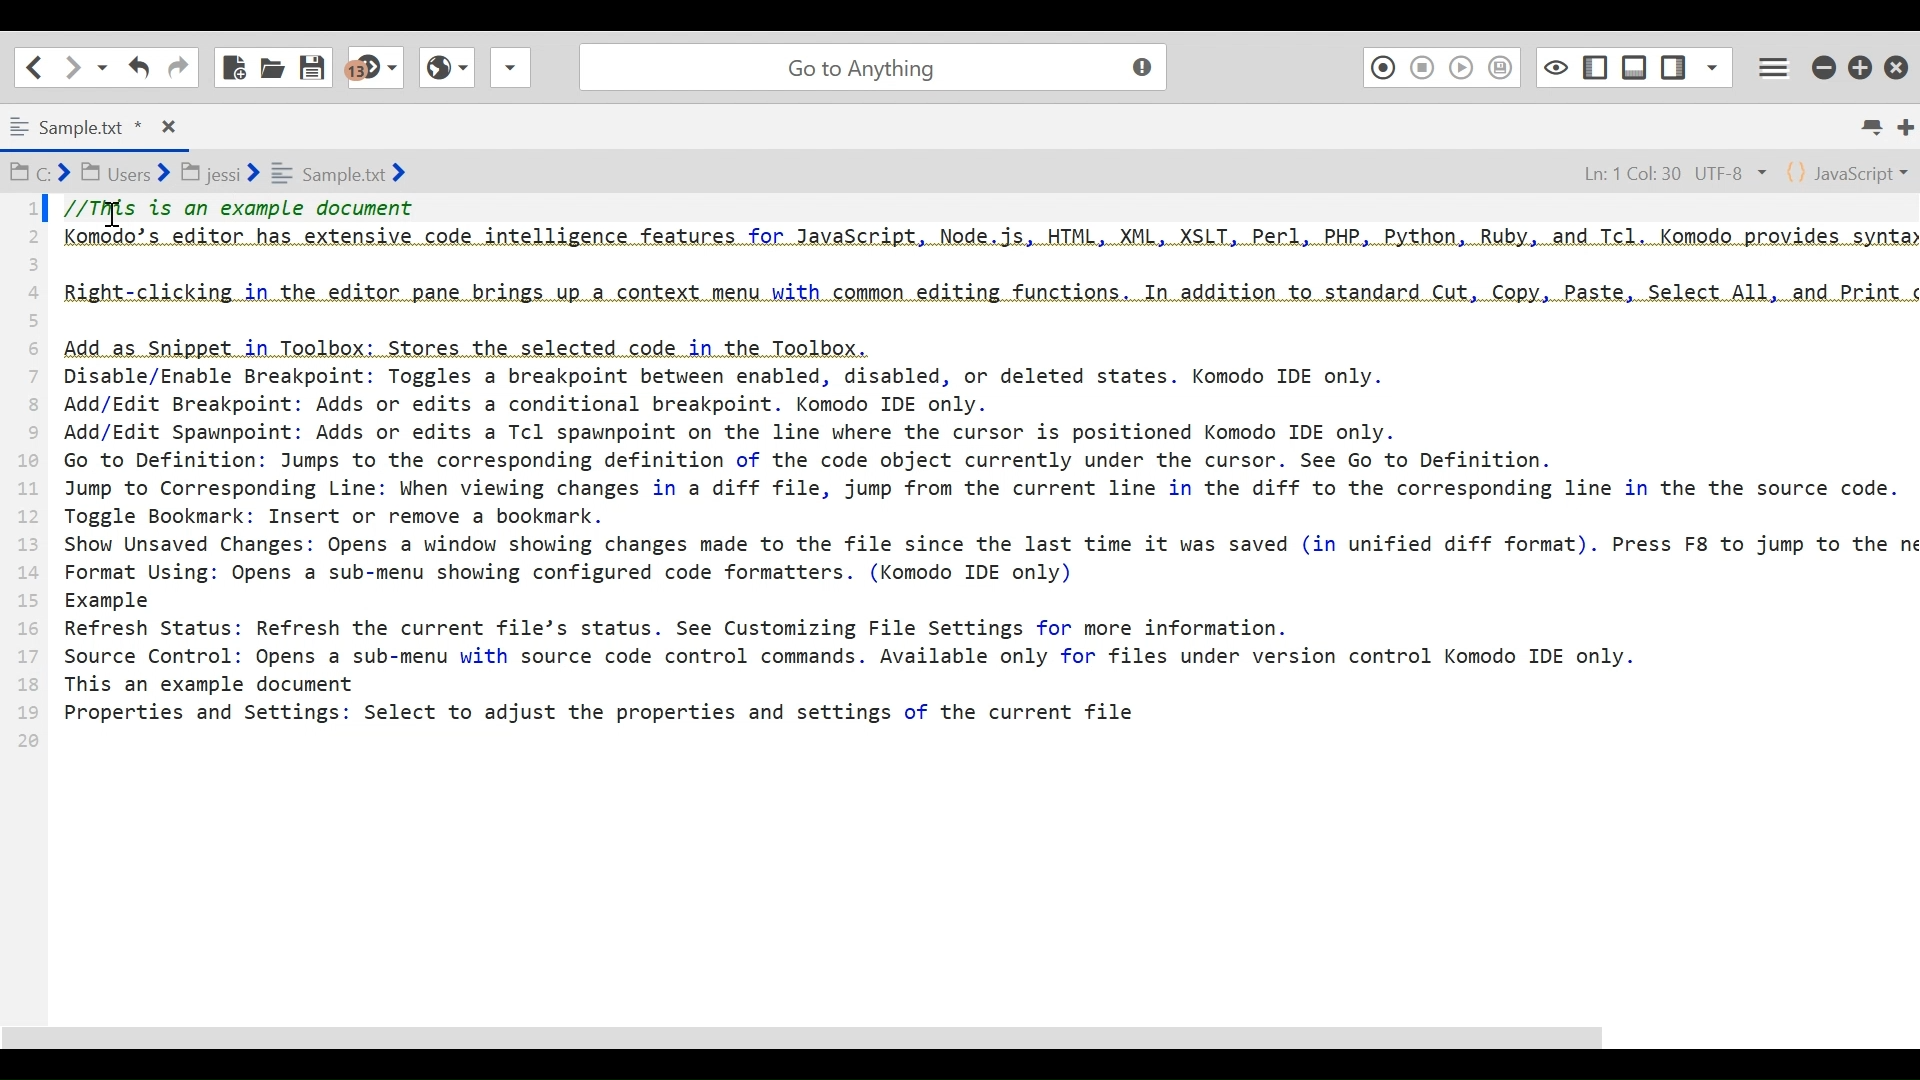 The width and height of the screenshot is (1920, 1080). Describe the element at coordinates (1423, 67) in the screenshot. I see `Stop Recording Macro` at that location.